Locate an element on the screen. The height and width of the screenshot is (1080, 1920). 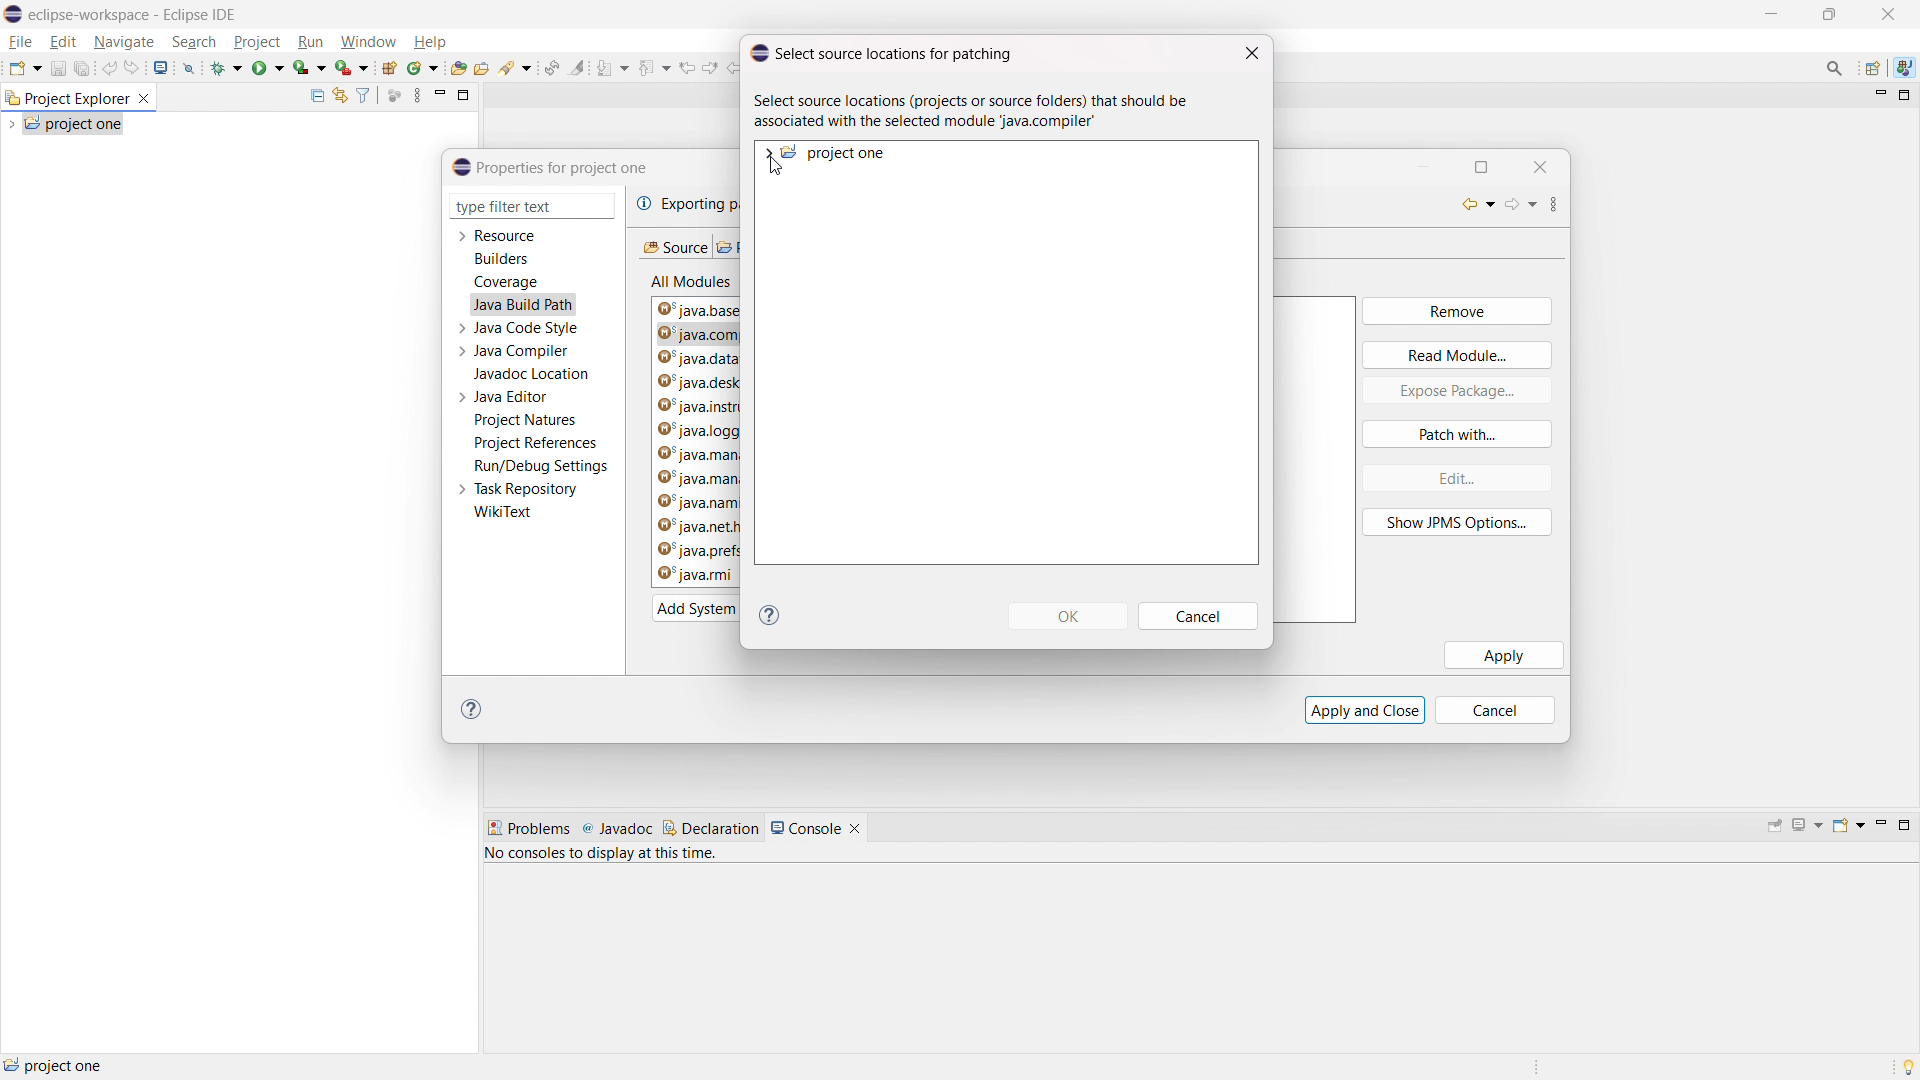
javadoc is located at coordinates (617, 829).